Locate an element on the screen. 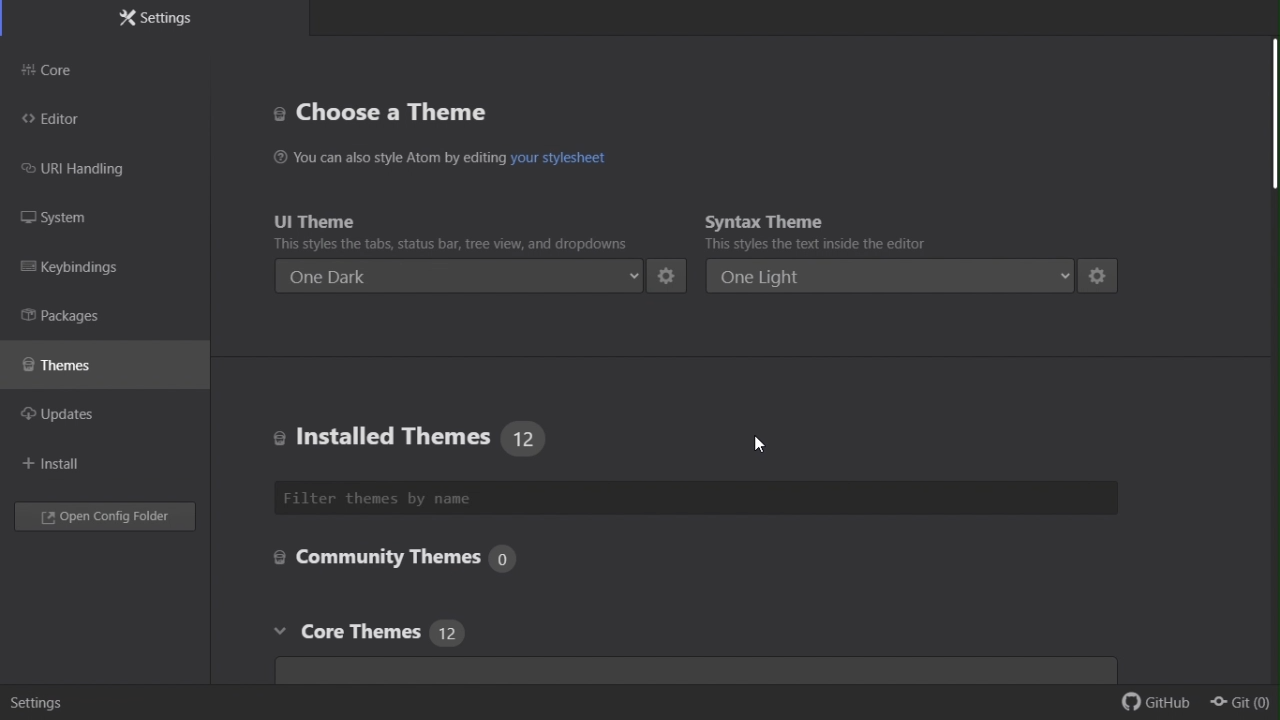 The height and width of the screenshot is (720, 1280). Installed themes is located at coordinates (418, 429).